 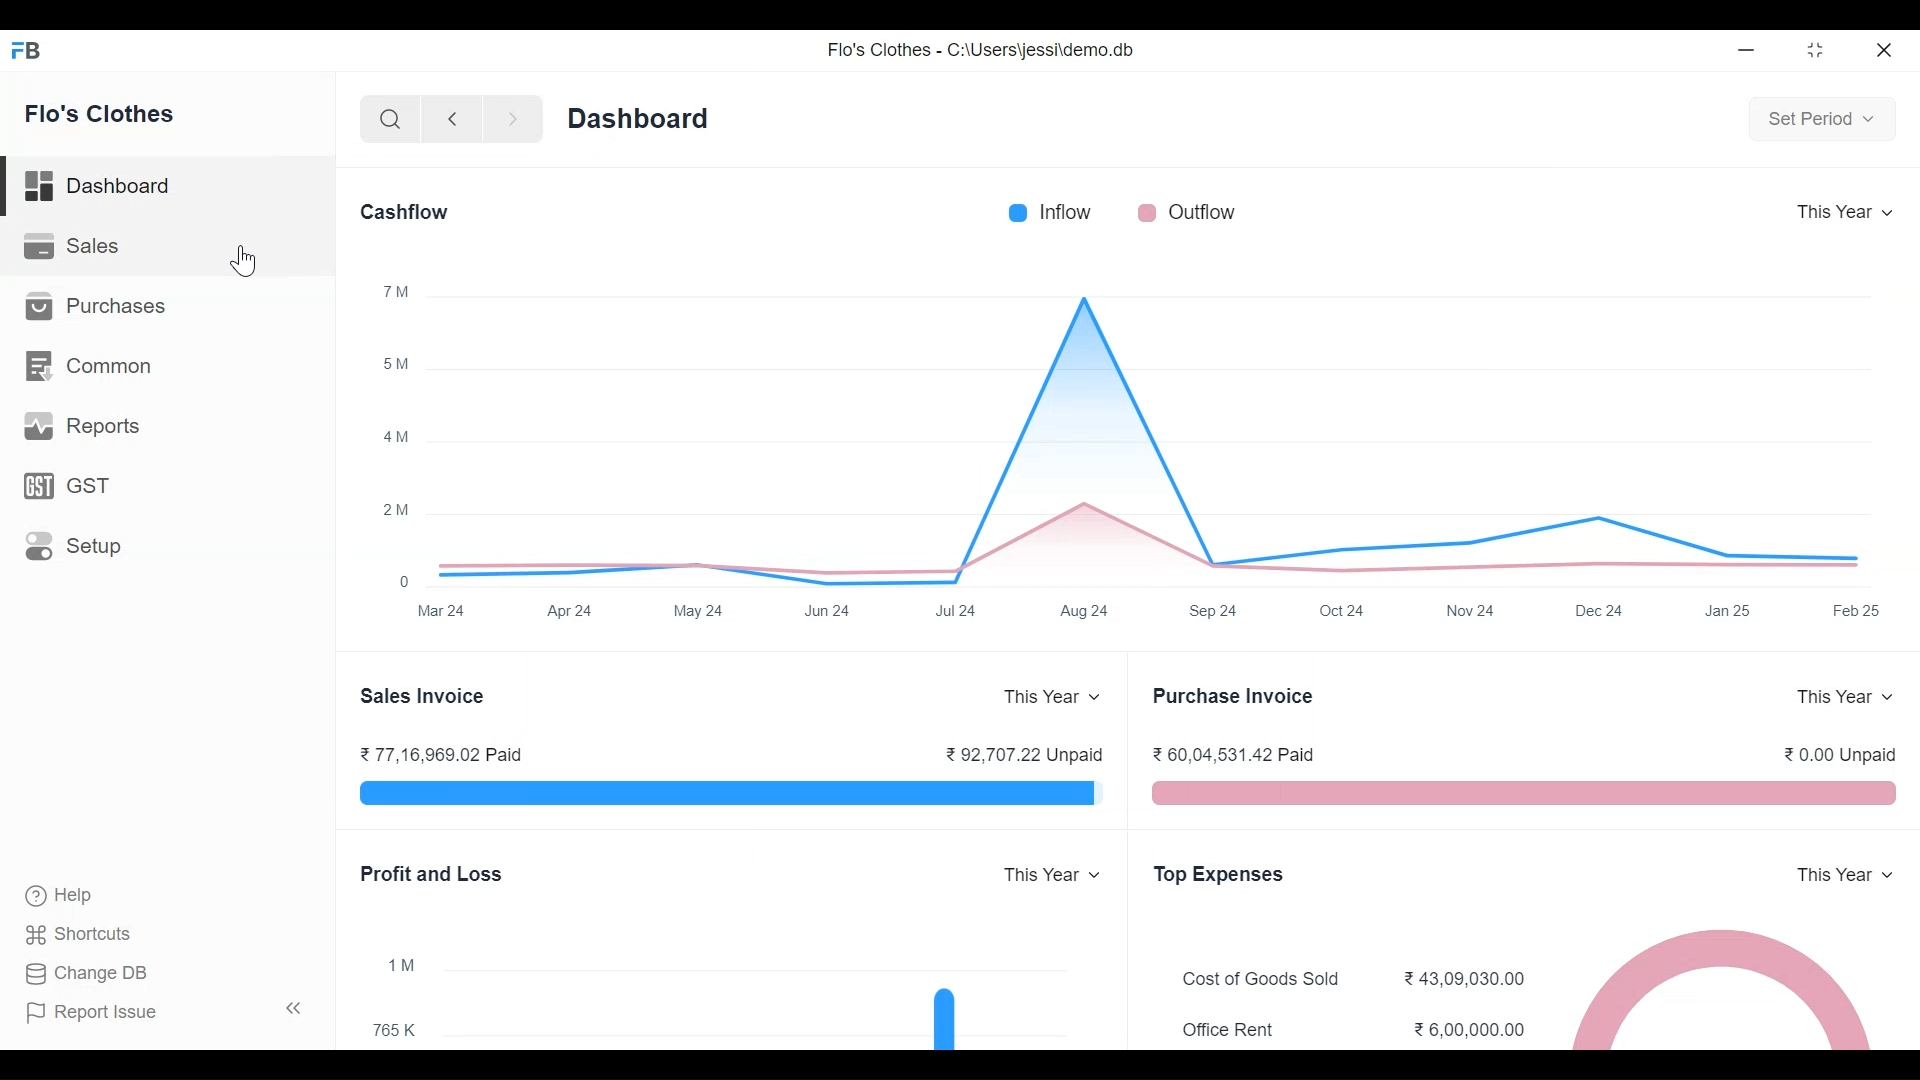 What do you see at coordinates (171, 248) in the screenshot?
I see `Sales` at bounding box center [171, 248].